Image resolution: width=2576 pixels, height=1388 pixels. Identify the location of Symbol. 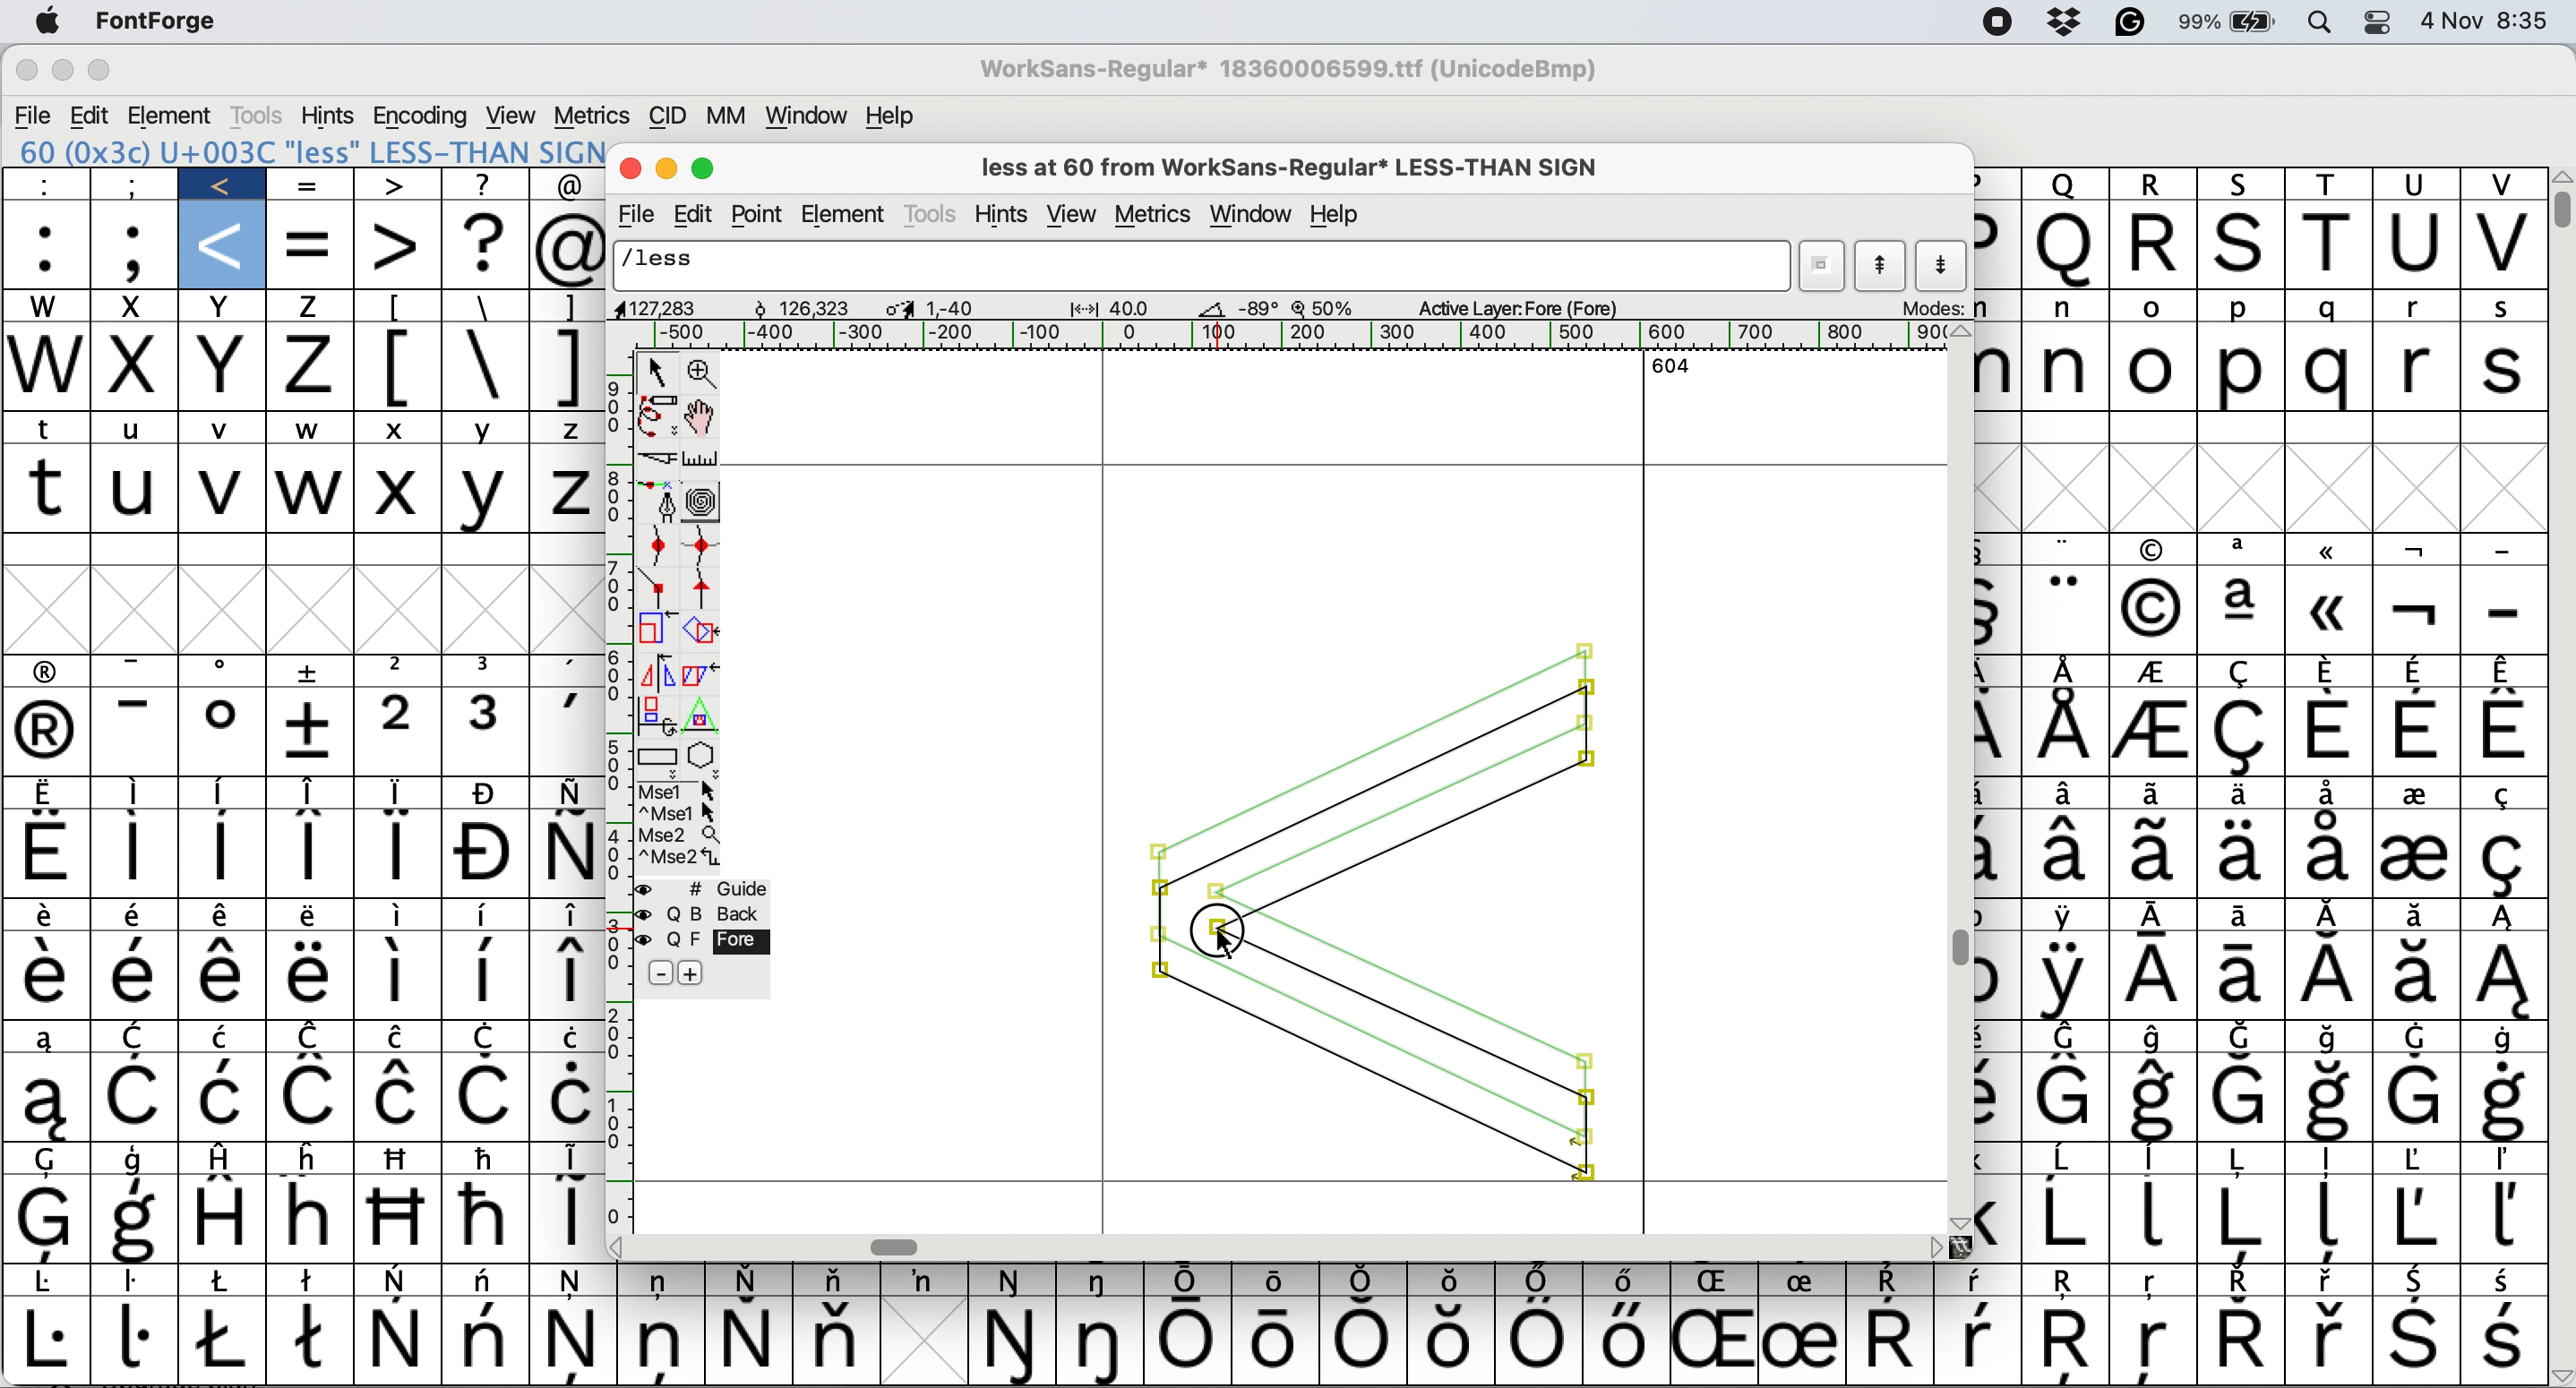
(2242, 552).